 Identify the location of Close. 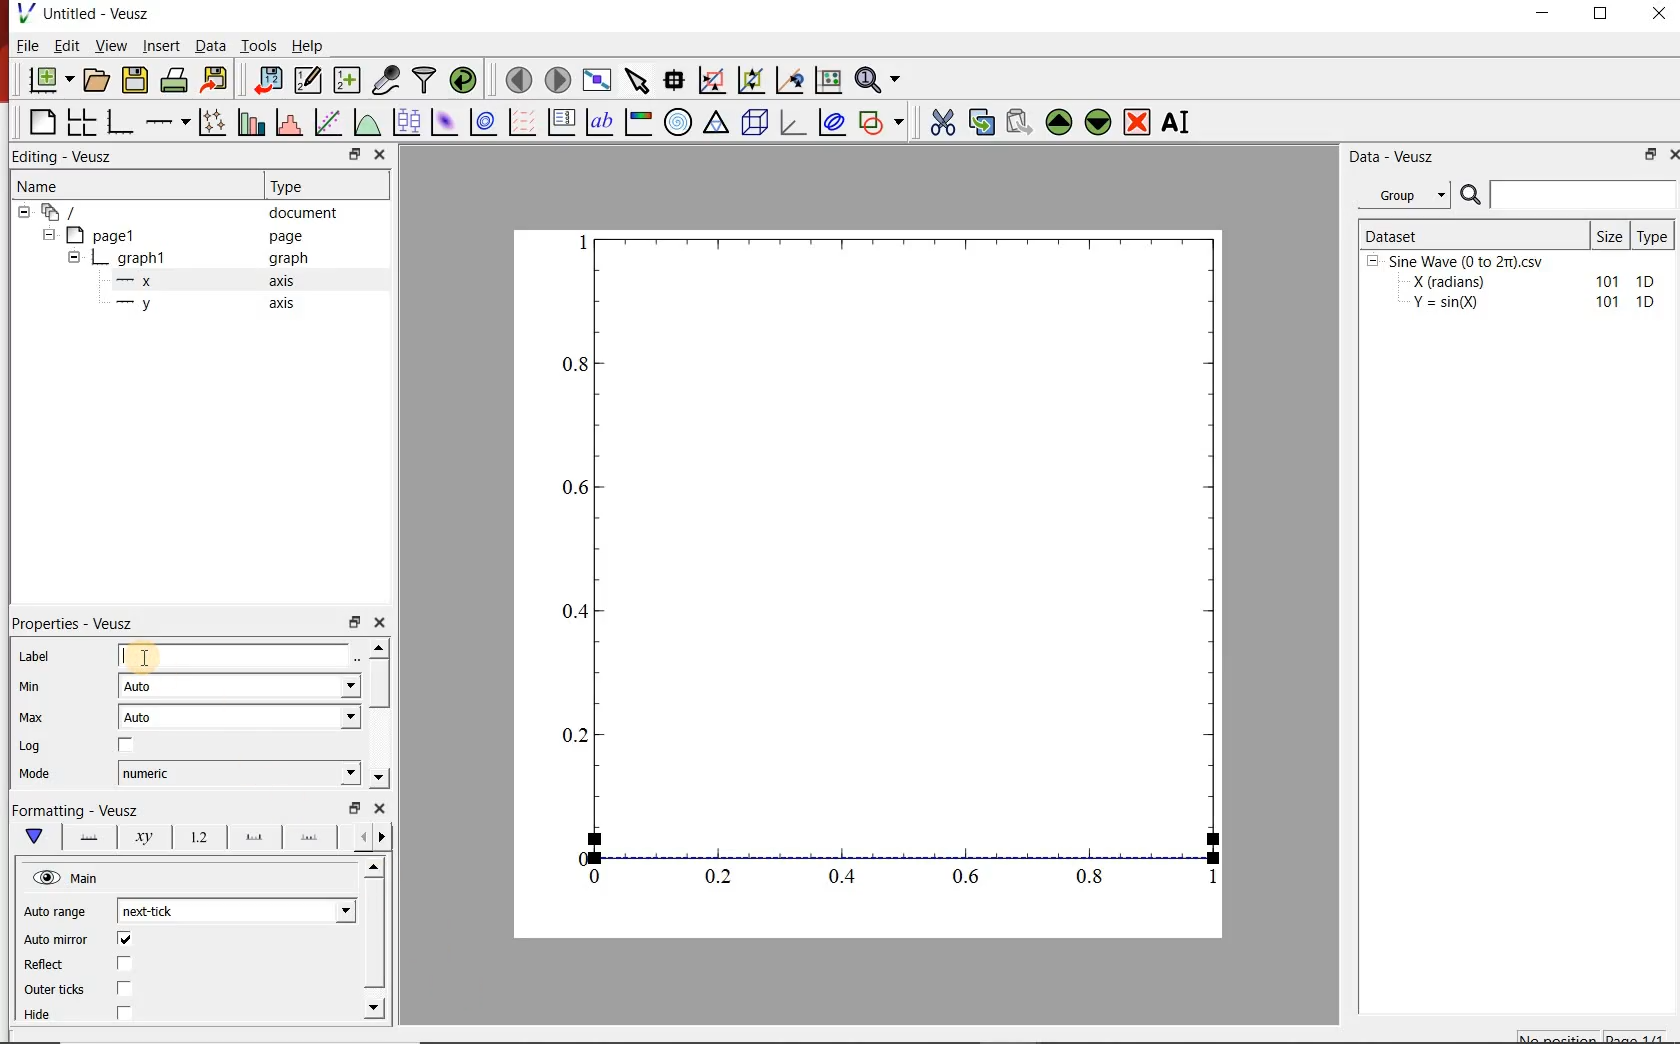
(1670, 157).